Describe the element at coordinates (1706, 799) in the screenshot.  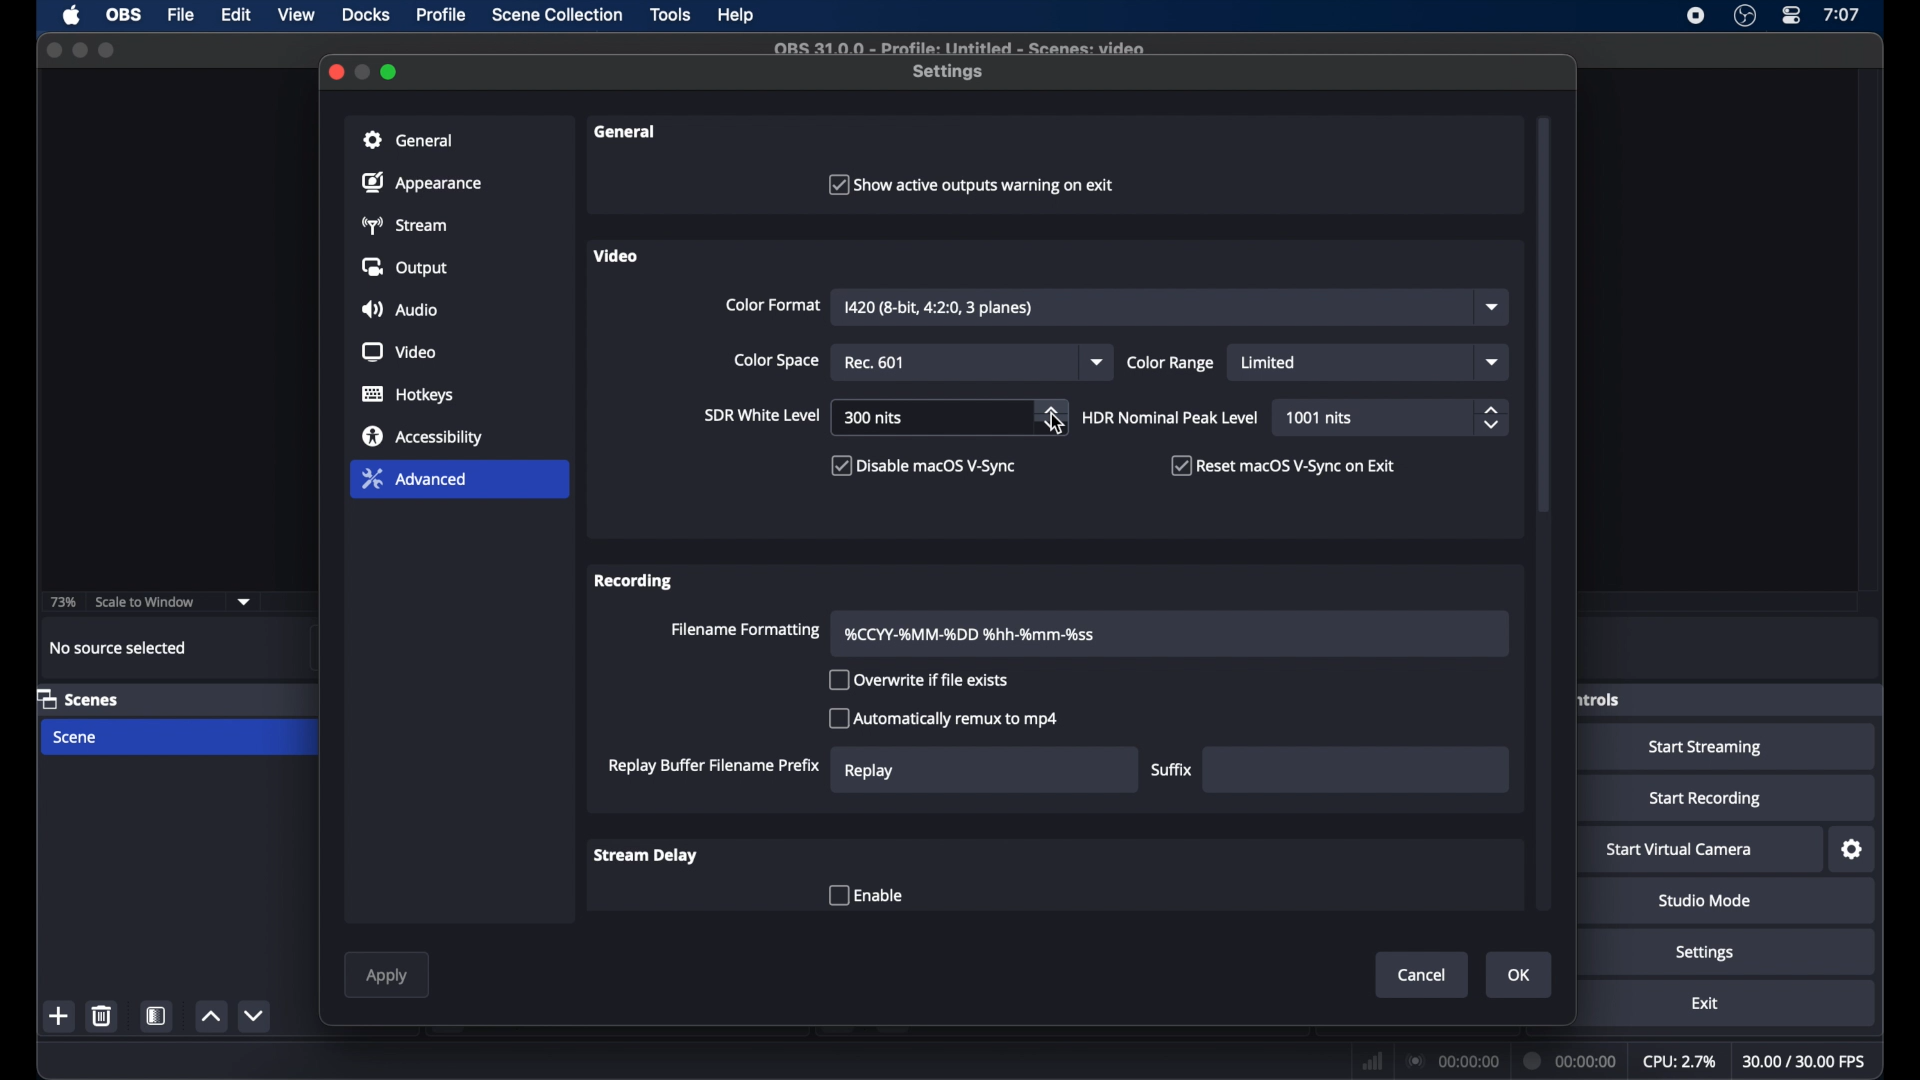
I see `start recording` at that location.